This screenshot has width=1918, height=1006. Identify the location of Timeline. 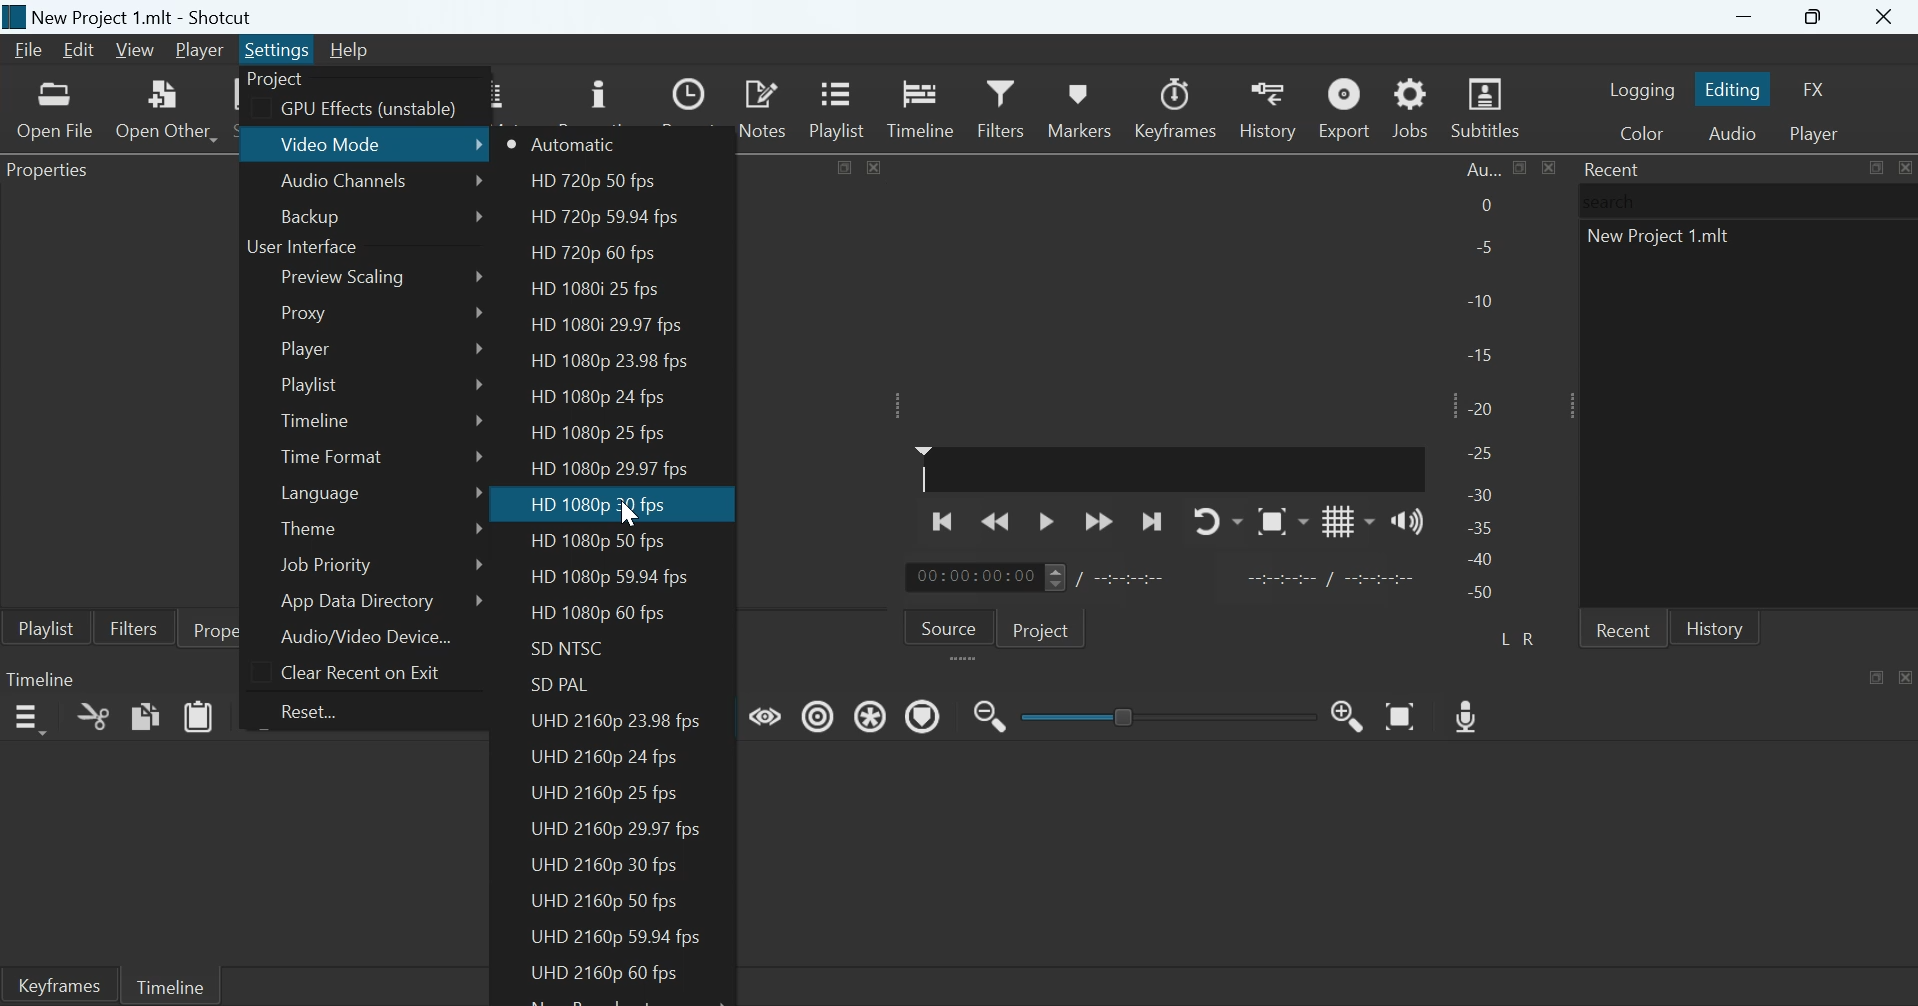
(40, 678).